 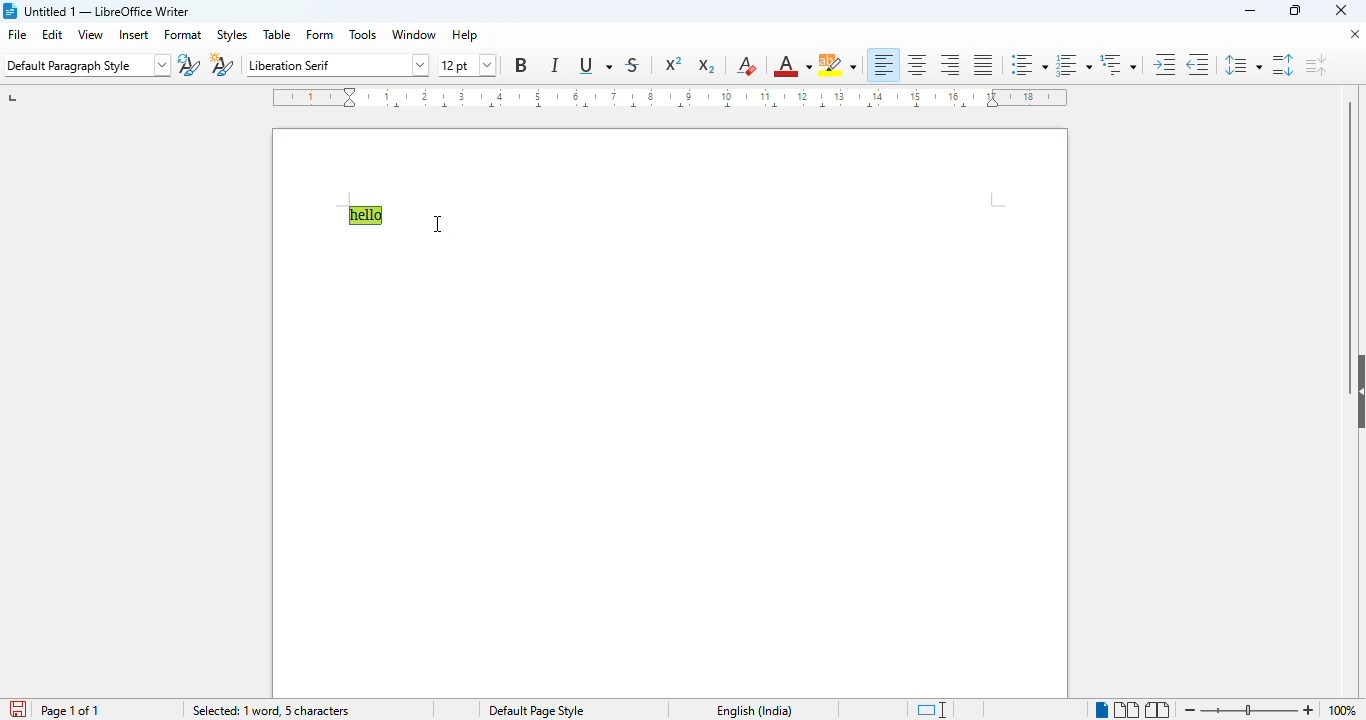 What do you see at coordinates (531, 711) in the screenshot?
I see `default page style` at bounding box center [531, 711].